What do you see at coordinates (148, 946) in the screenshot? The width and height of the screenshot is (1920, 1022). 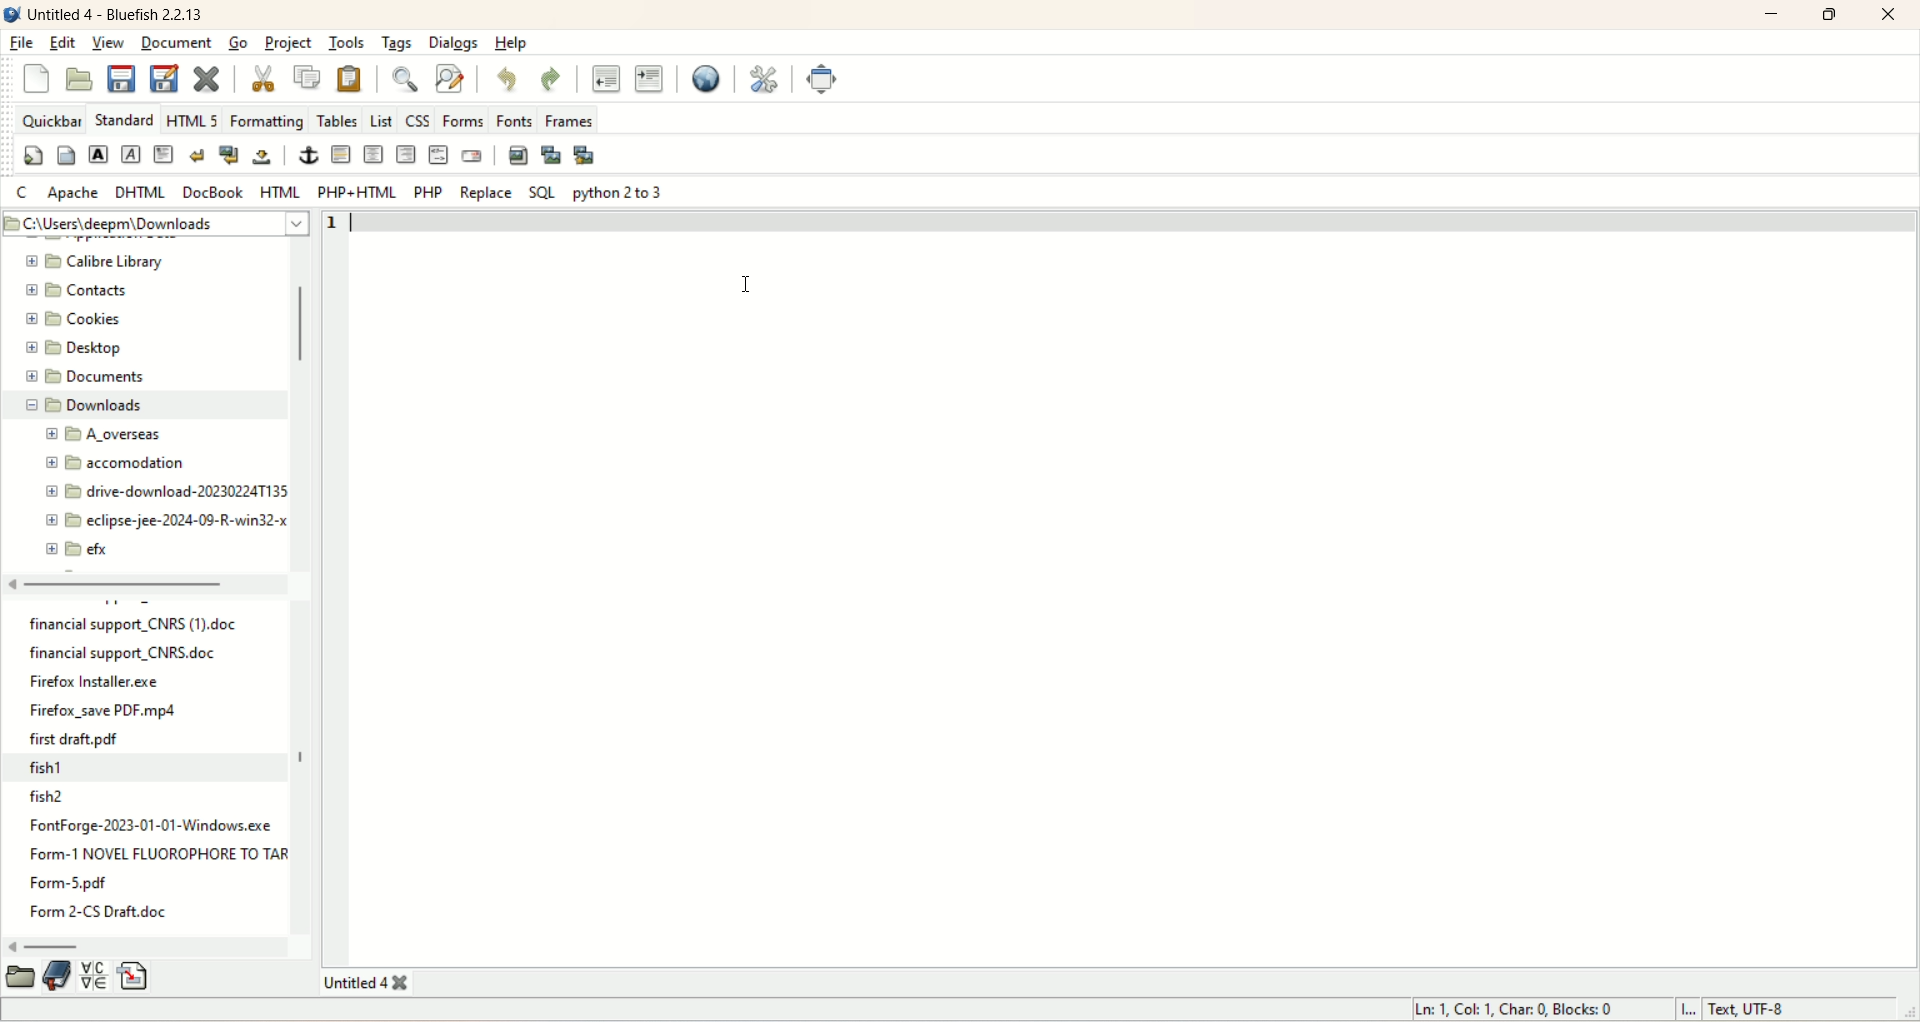 I see `horizontal scroll bar` at bounding box center [148, 946].